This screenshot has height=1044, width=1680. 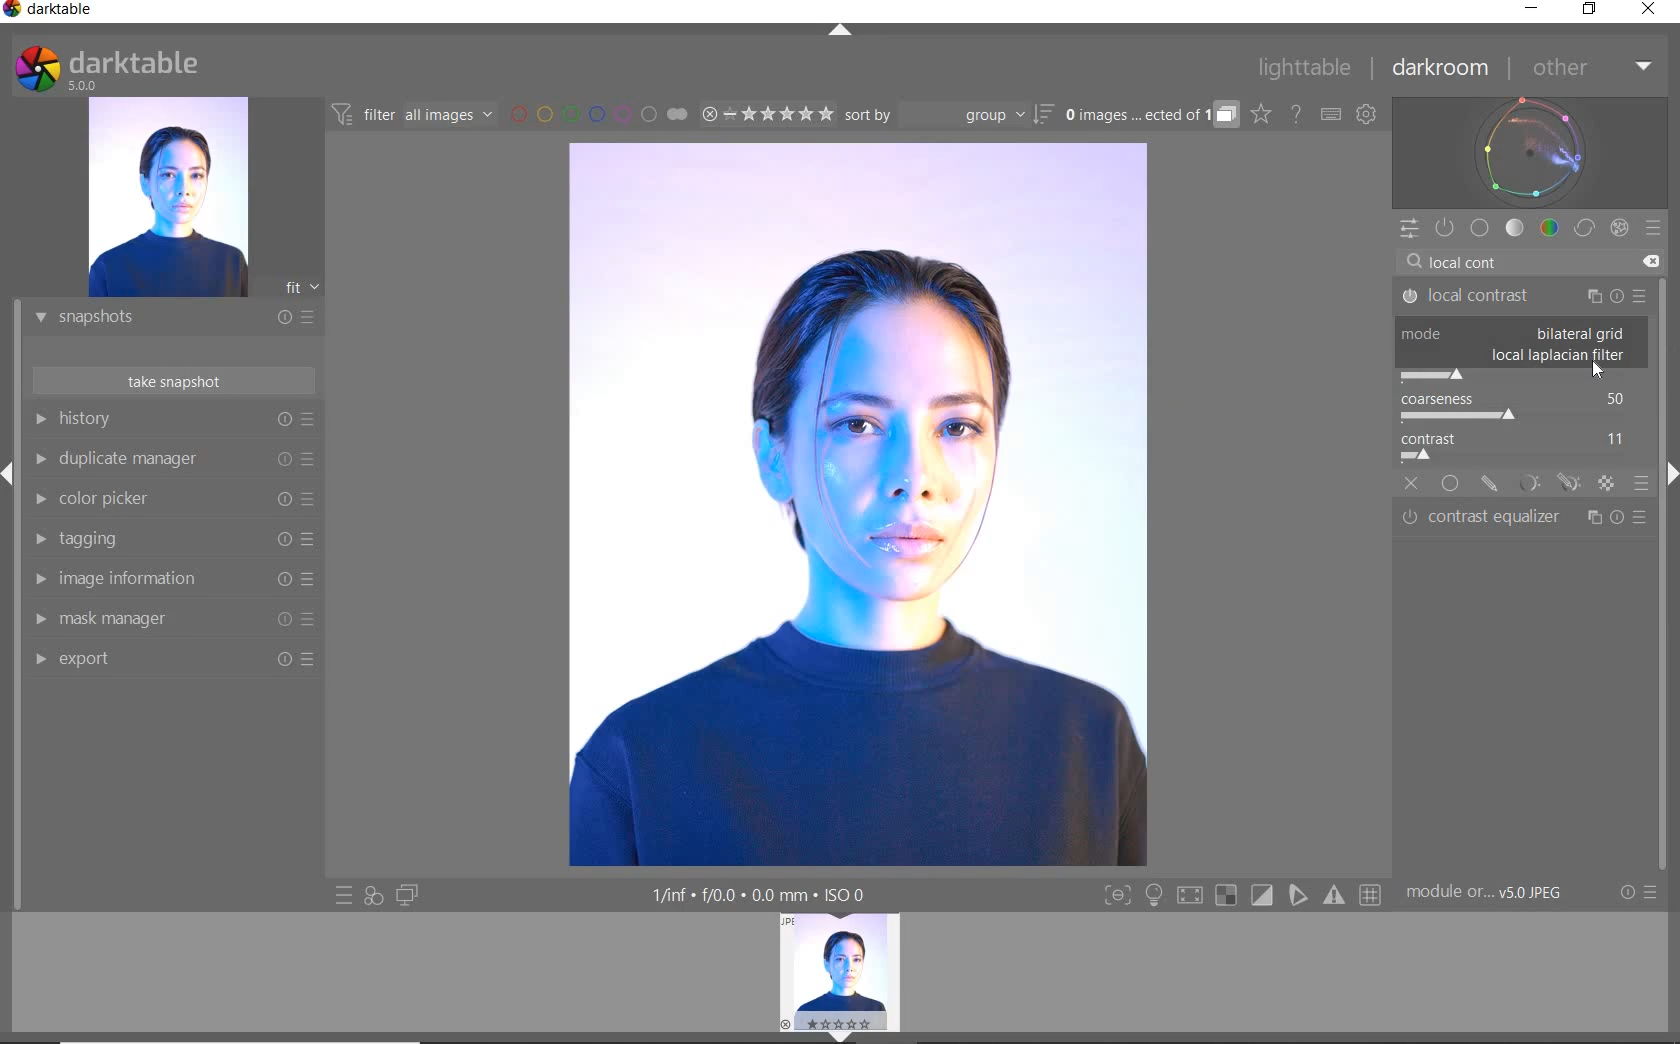 What do you see at coordinates (52, 13) in the screenshot?
I see `SYSTEM NAME` at bounding box center [52, 13].